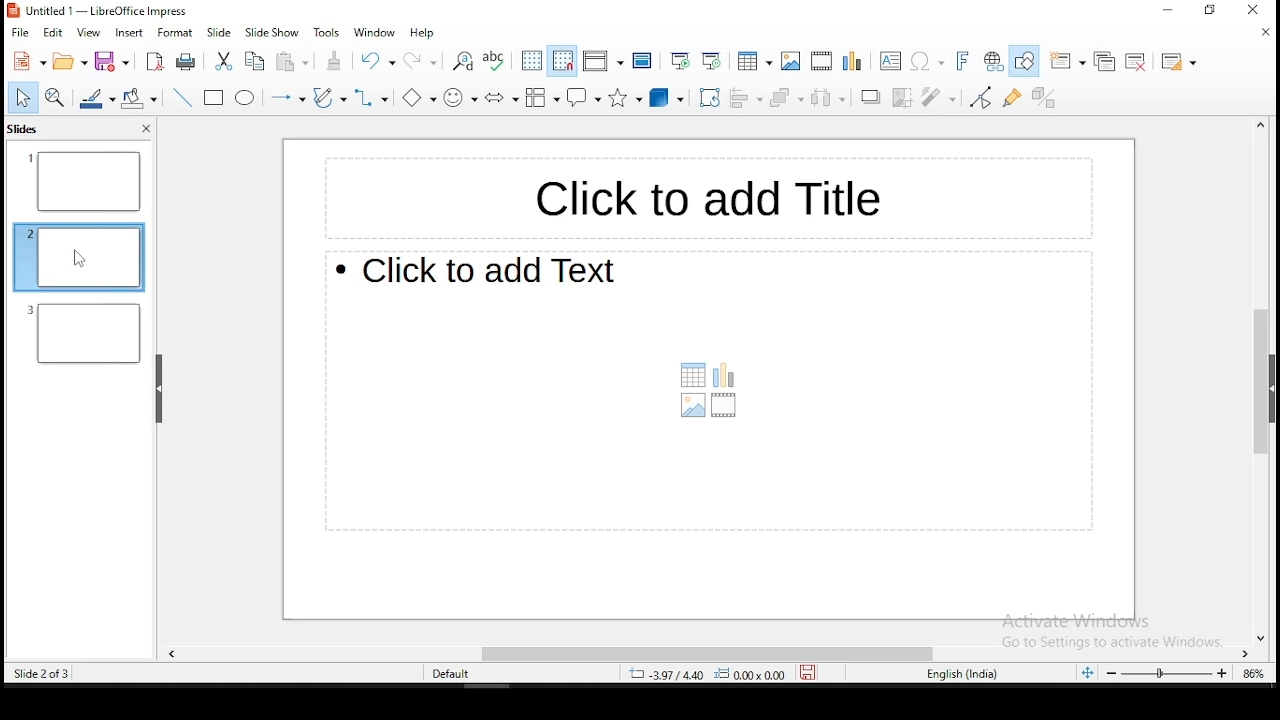 The height and width of the screenshot is (720, 1280). Describe the element at coordinates (97, 12) in the screenshot. I see `icon and file name` at that location.